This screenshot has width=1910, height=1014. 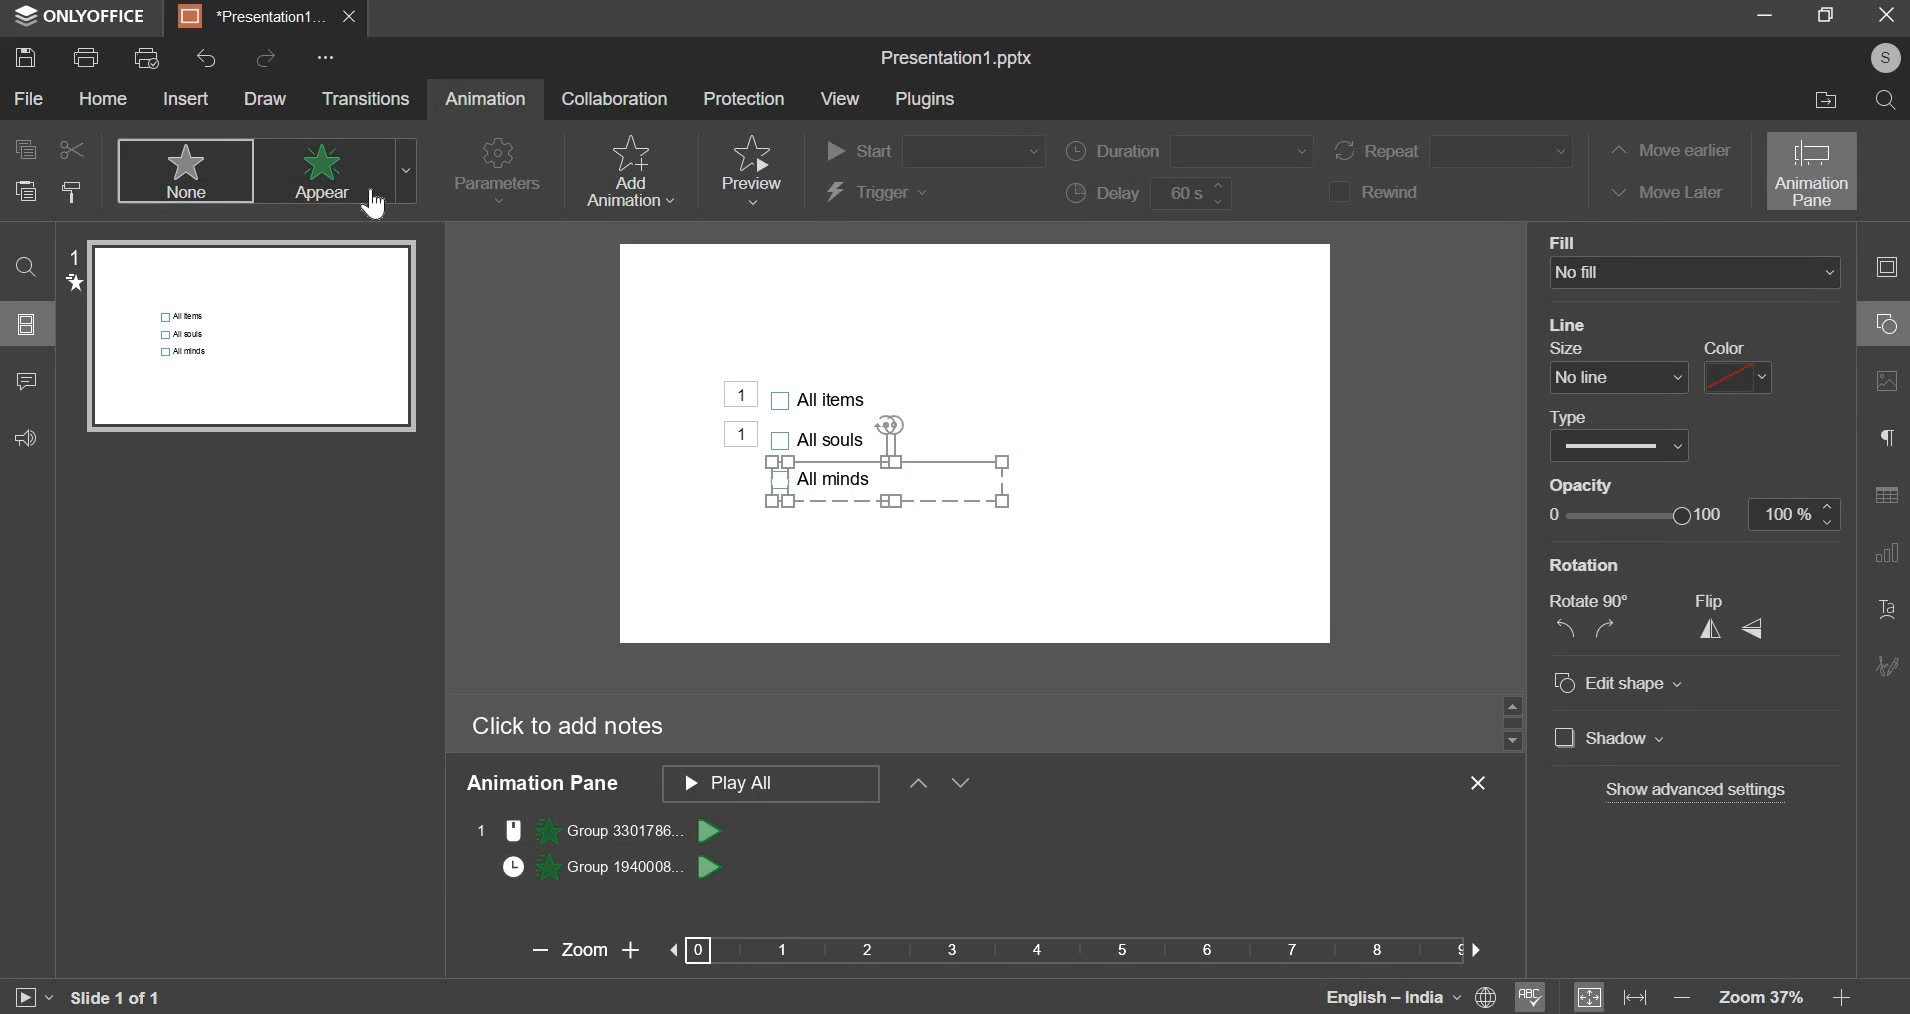 What do you see at coordinates (23, 148) in the screenshot?
I see `copy` at bounding box center [23, 148].